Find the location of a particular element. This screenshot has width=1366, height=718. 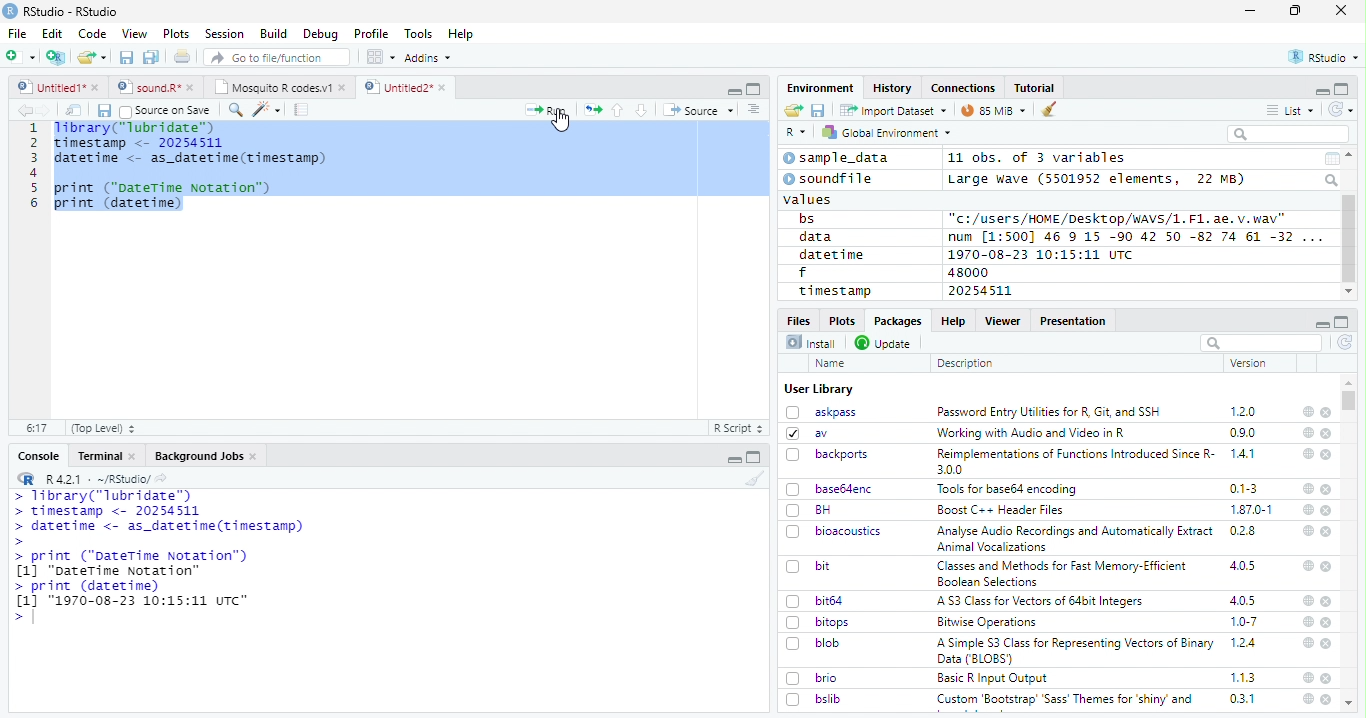

A S3 Class for Vectors of 64bit Integers is located at coordinates (1042, 602).